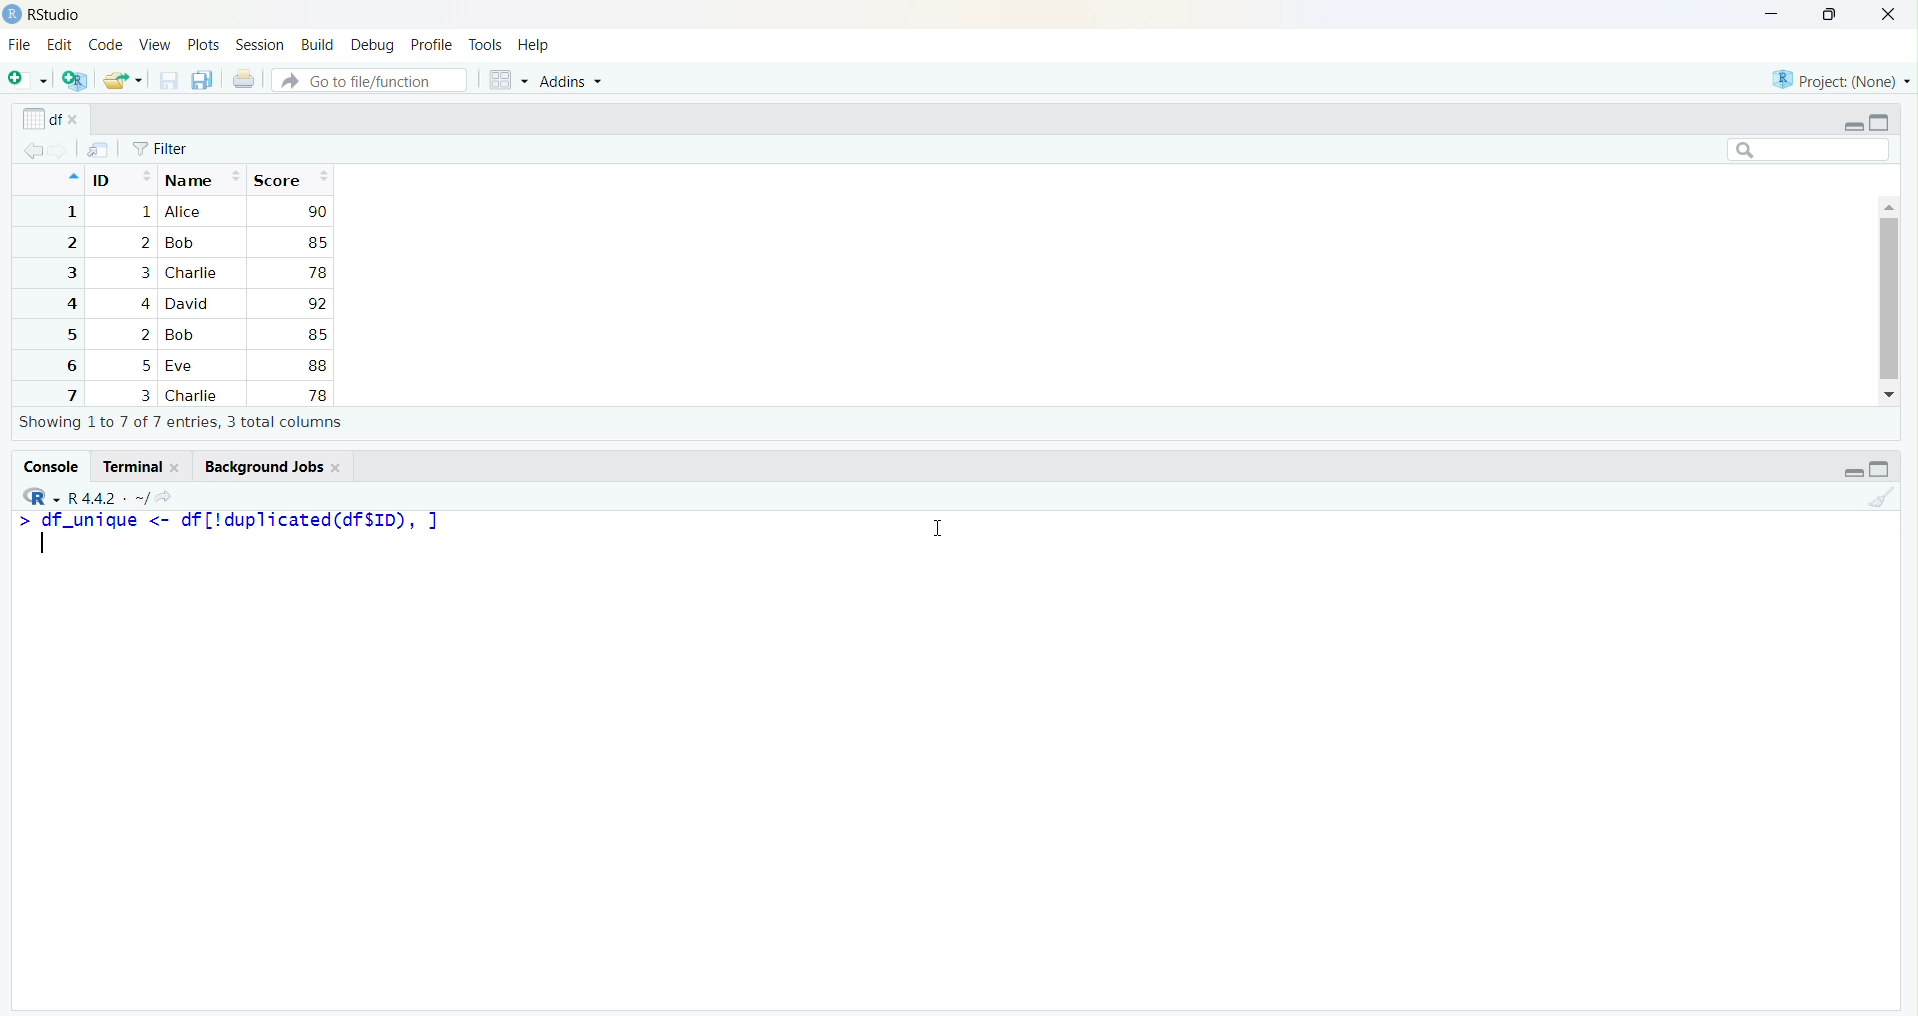 This screenshot has height=1016, width=1918. I want to click on forward, so click(62, 151).